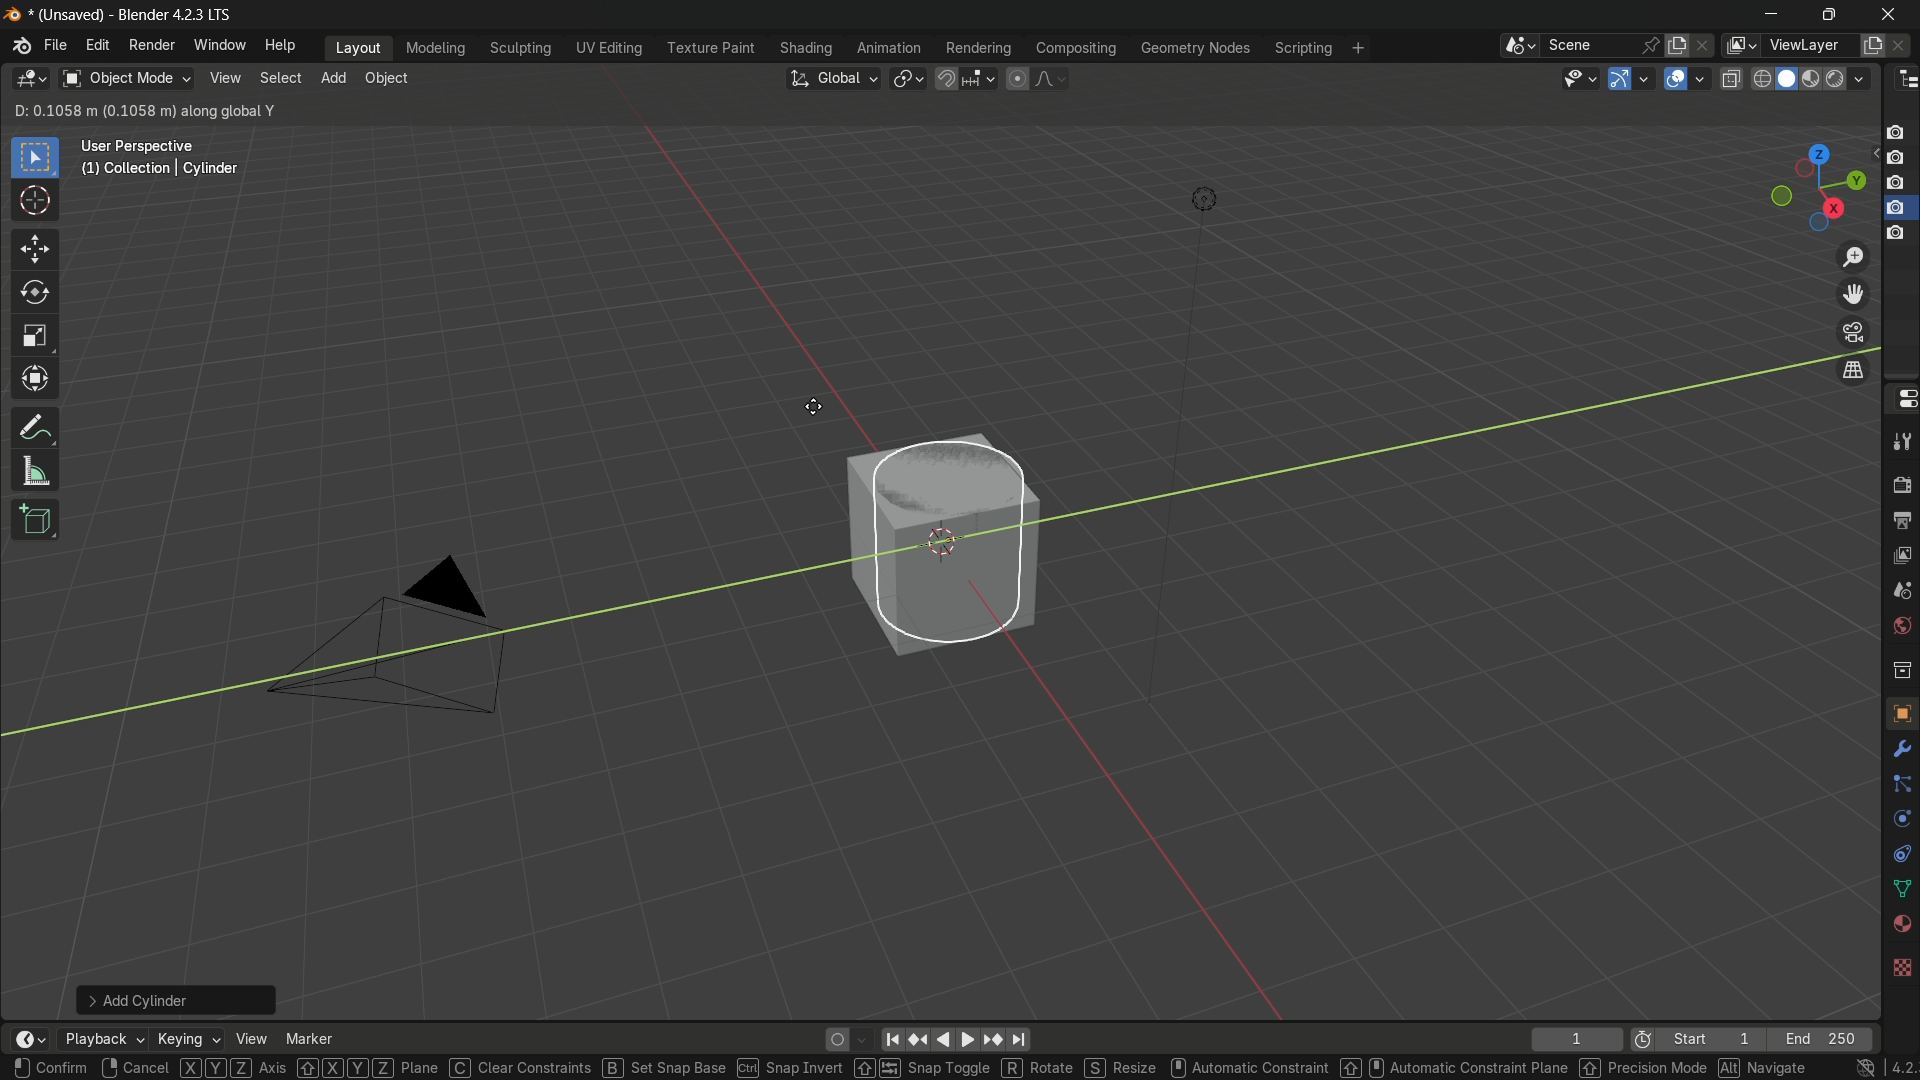  I want to click on close app, so click(1889, 15).